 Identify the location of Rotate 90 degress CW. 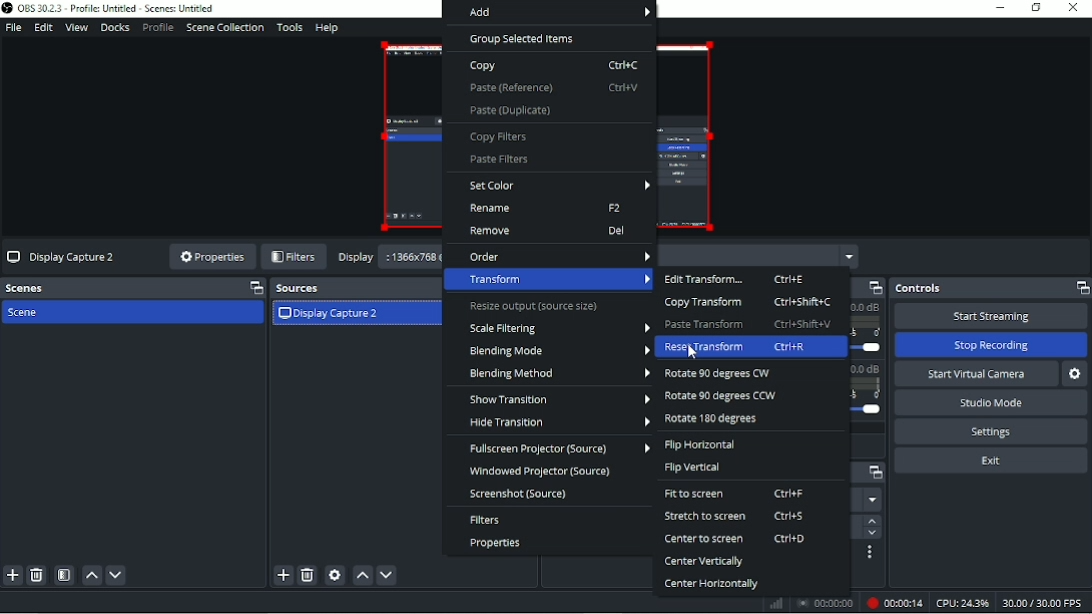
(722, 374).